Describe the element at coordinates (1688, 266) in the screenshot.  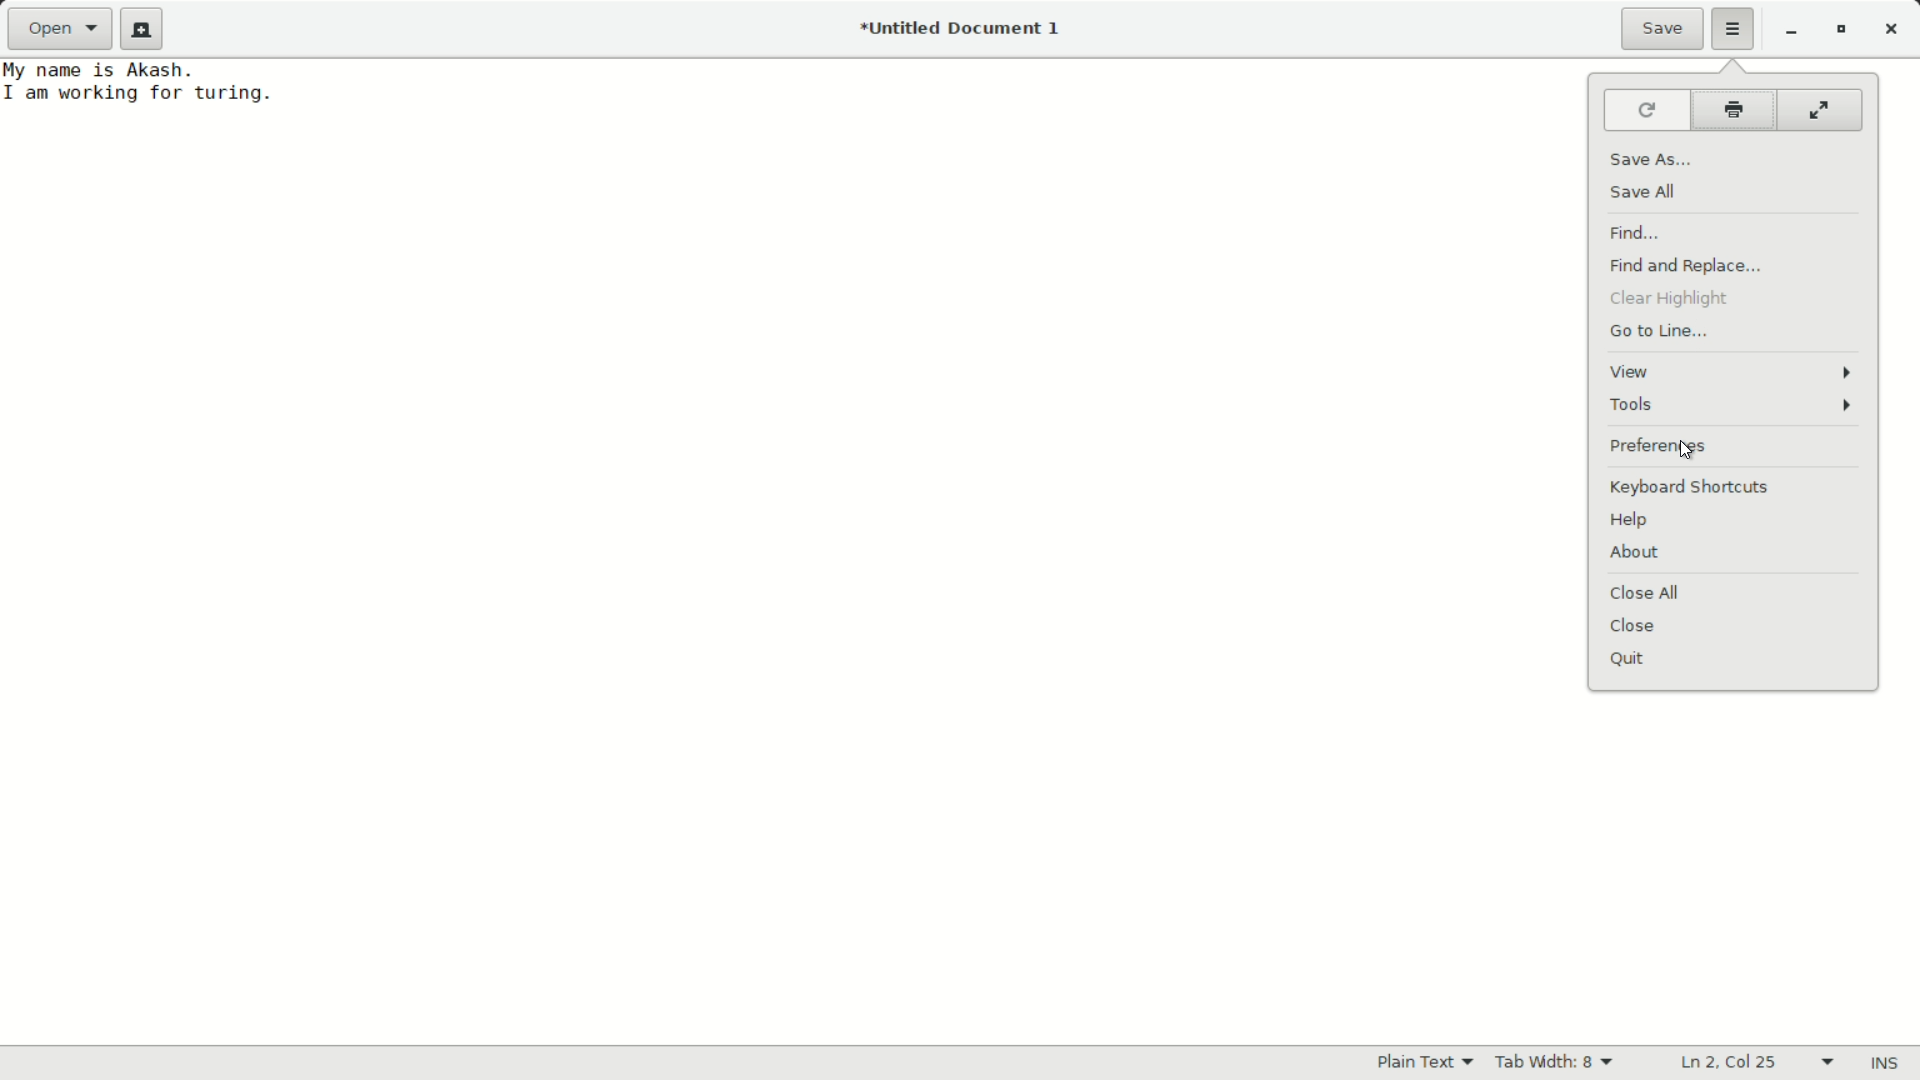
I see `find and replace` at that location.